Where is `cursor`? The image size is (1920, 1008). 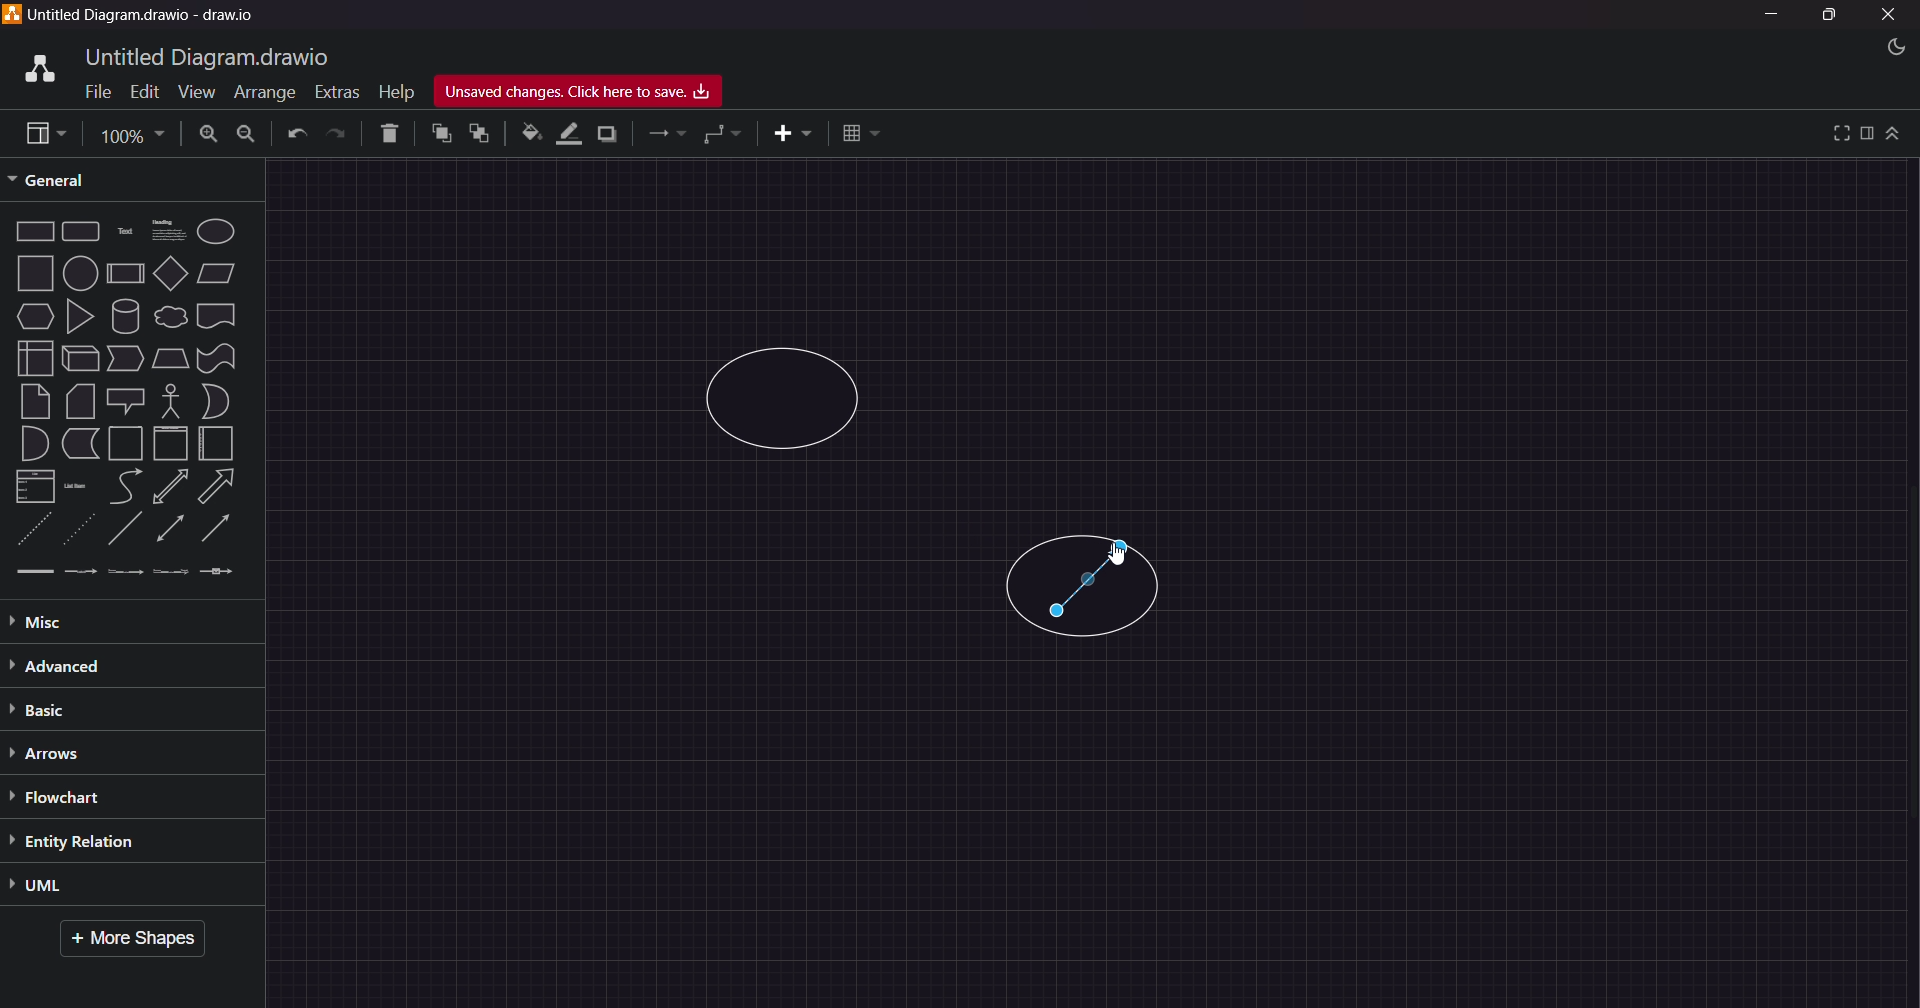
cursor is located at coordinates (1122, 557).